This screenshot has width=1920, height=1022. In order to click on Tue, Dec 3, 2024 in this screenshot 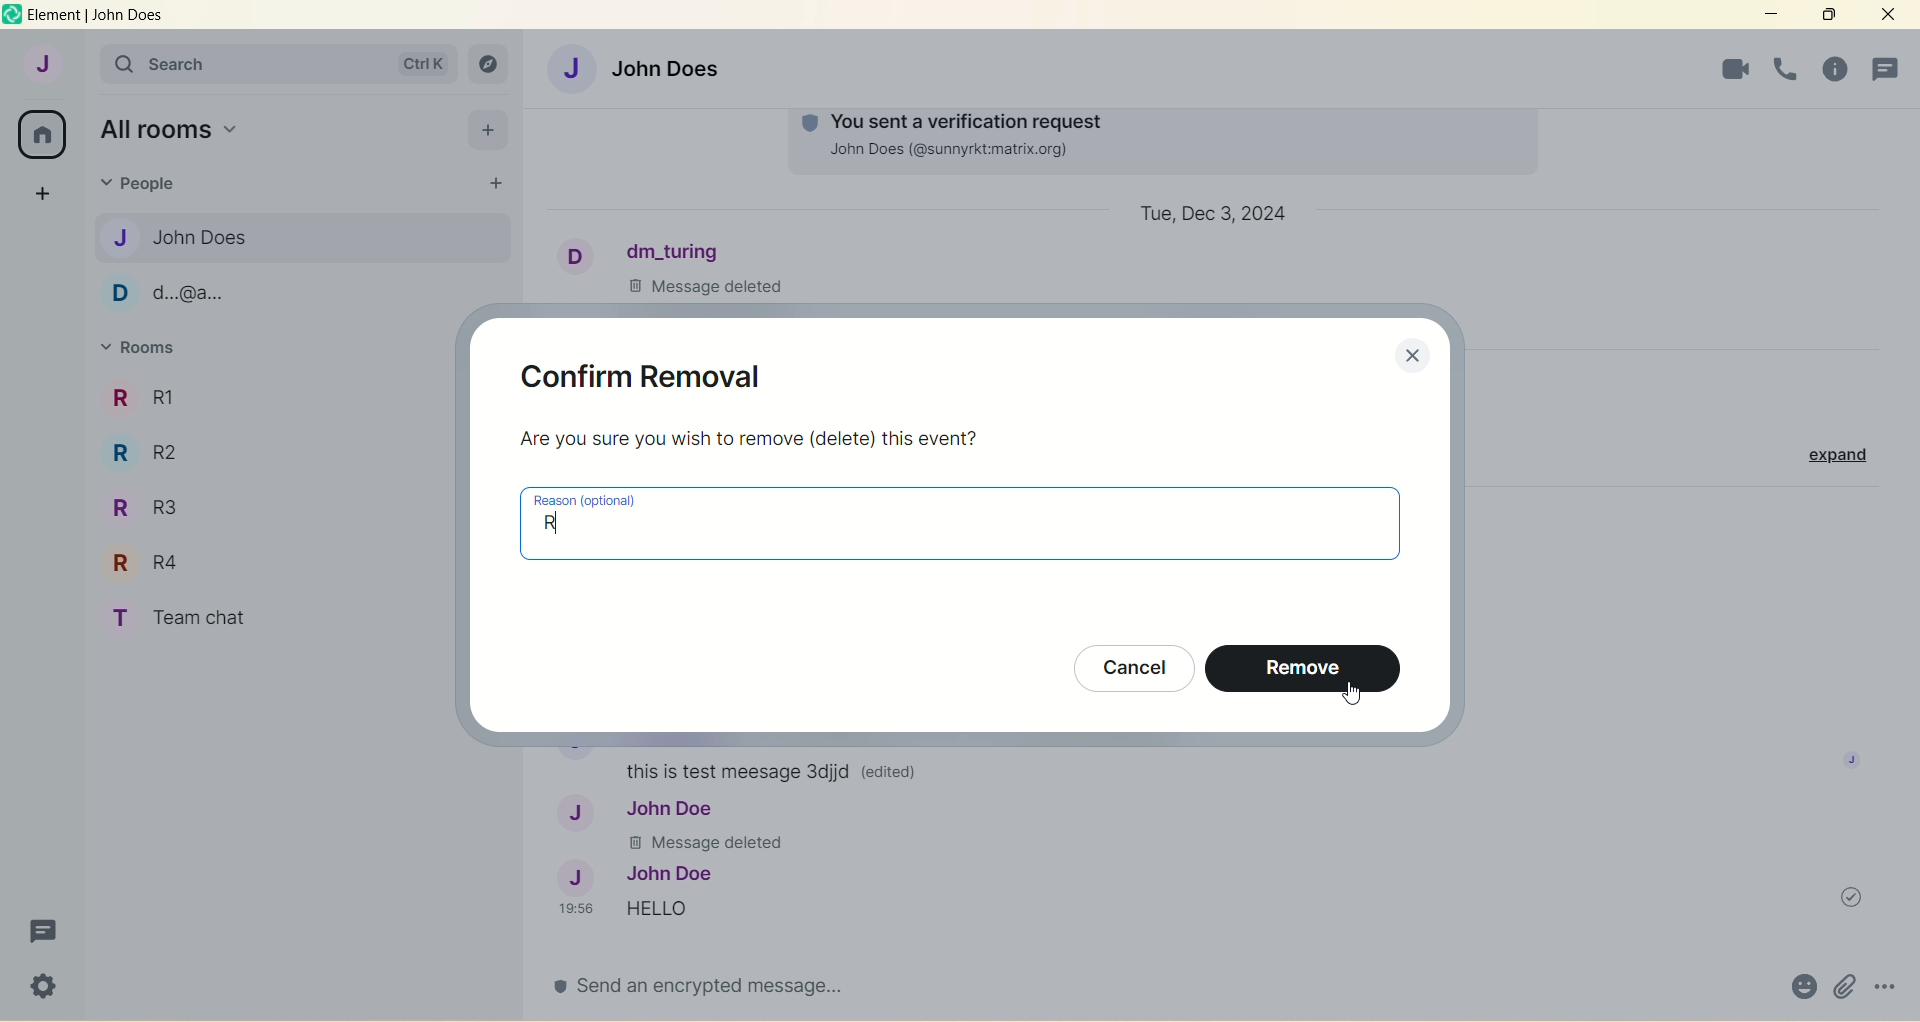, I will do `click(1215, 215)`.